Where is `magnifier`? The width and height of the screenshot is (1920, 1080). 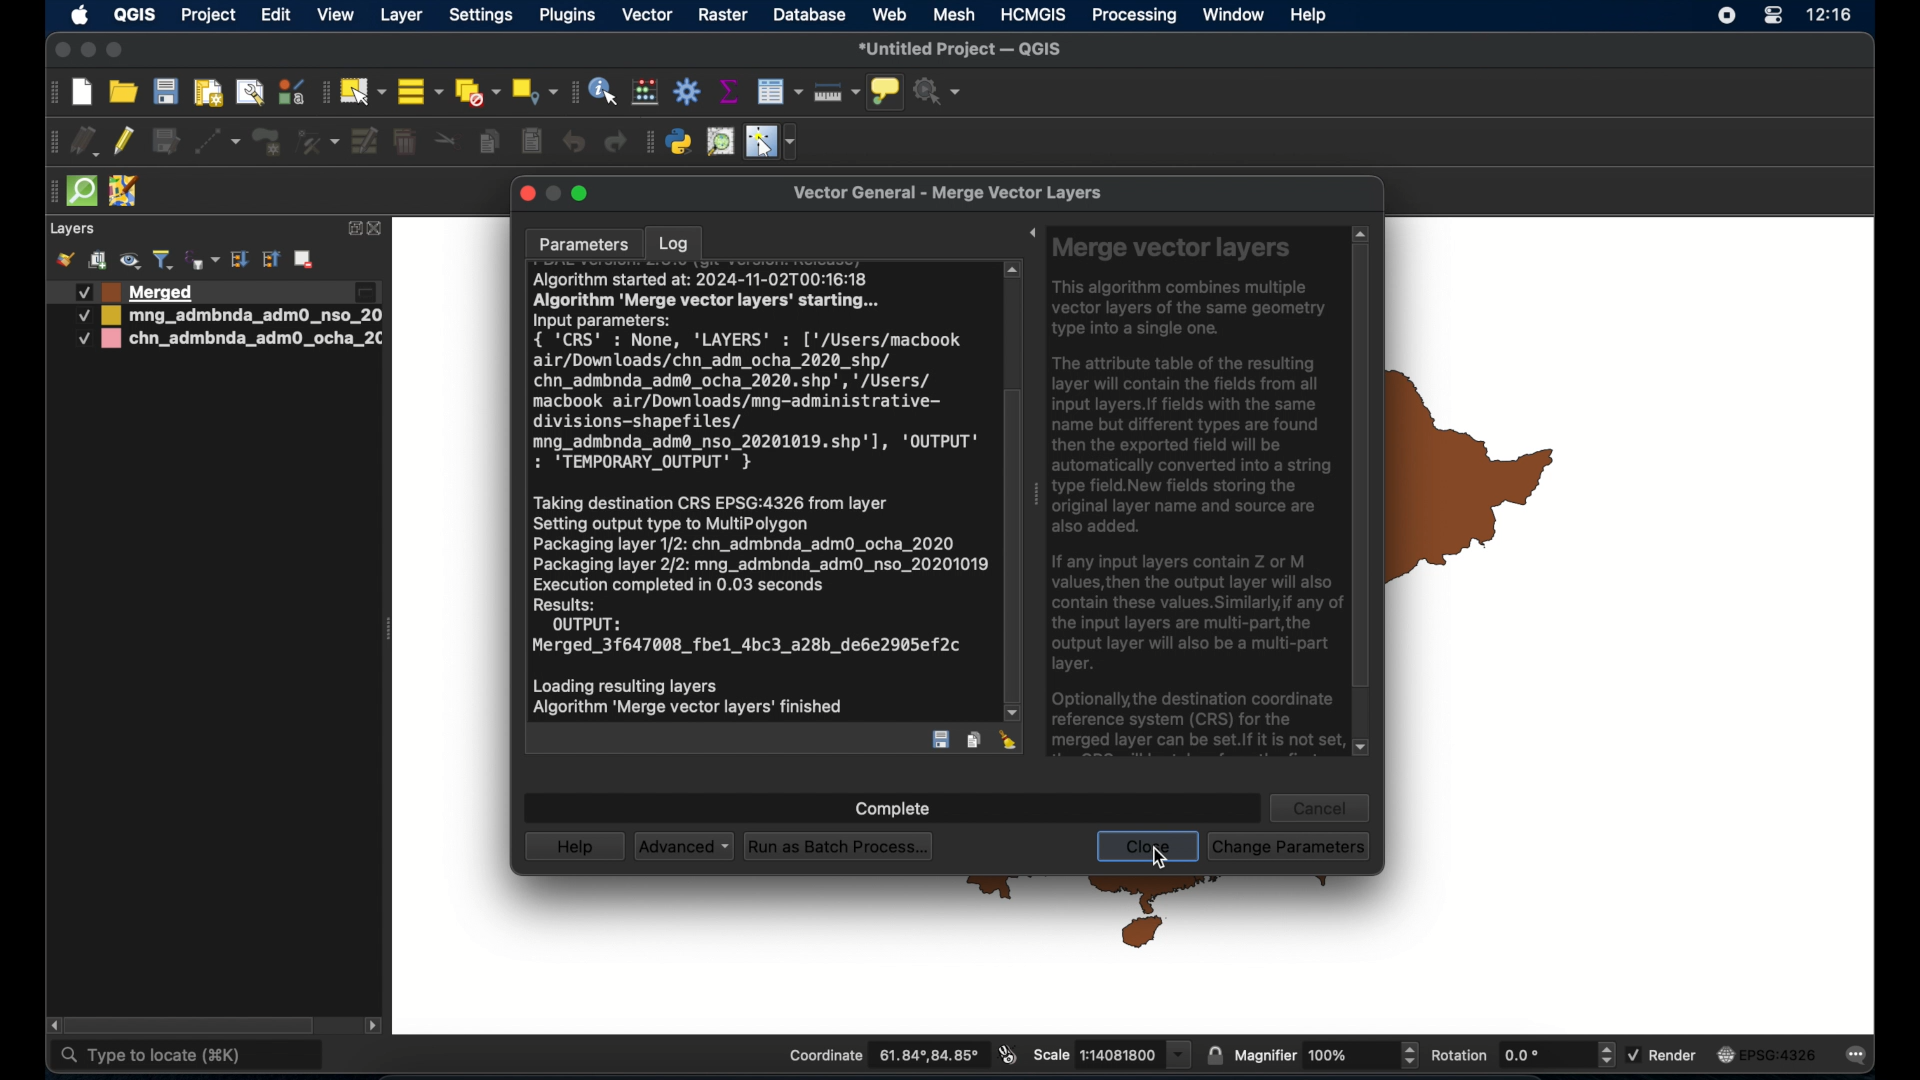 magnifier is located at coordinates (1327, 1055).